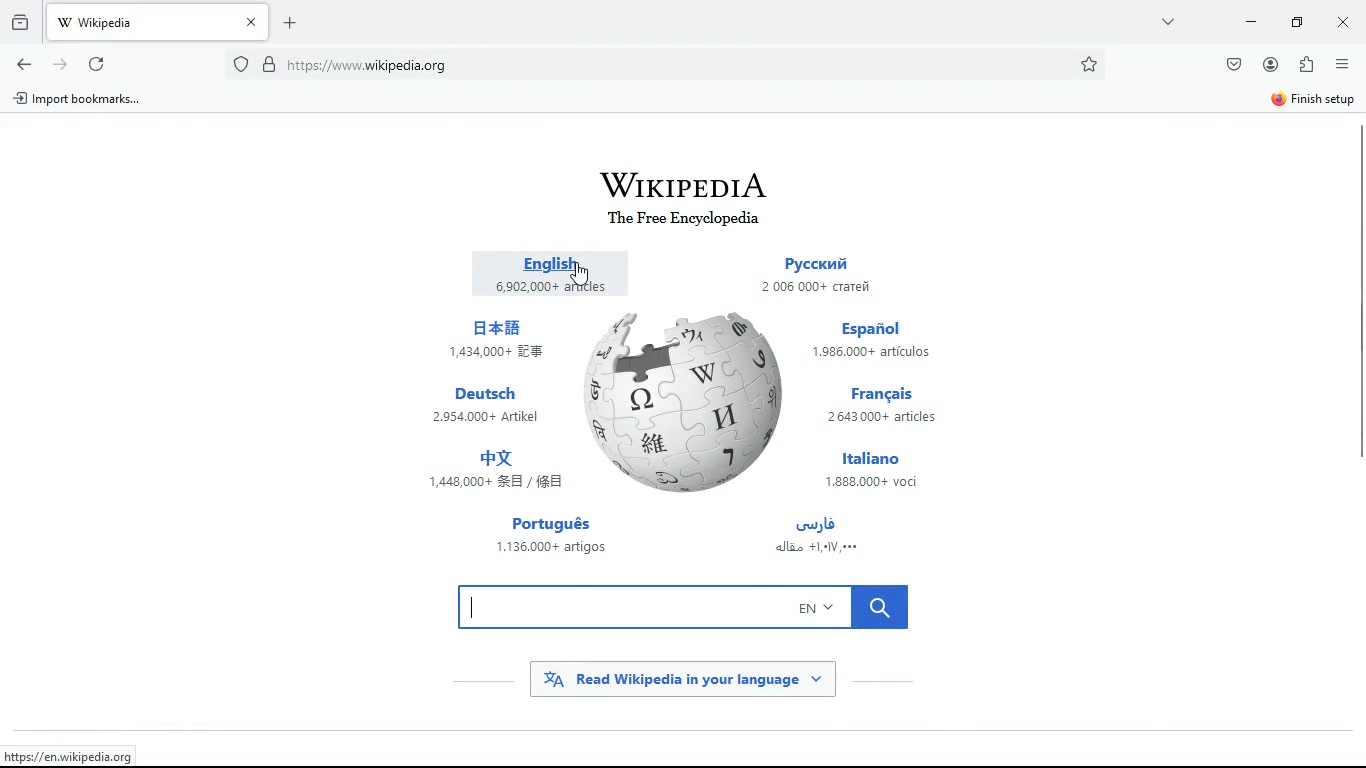  Describe the element at coordinates (841, 538) in the screenshot. I see `arabic` at that location.